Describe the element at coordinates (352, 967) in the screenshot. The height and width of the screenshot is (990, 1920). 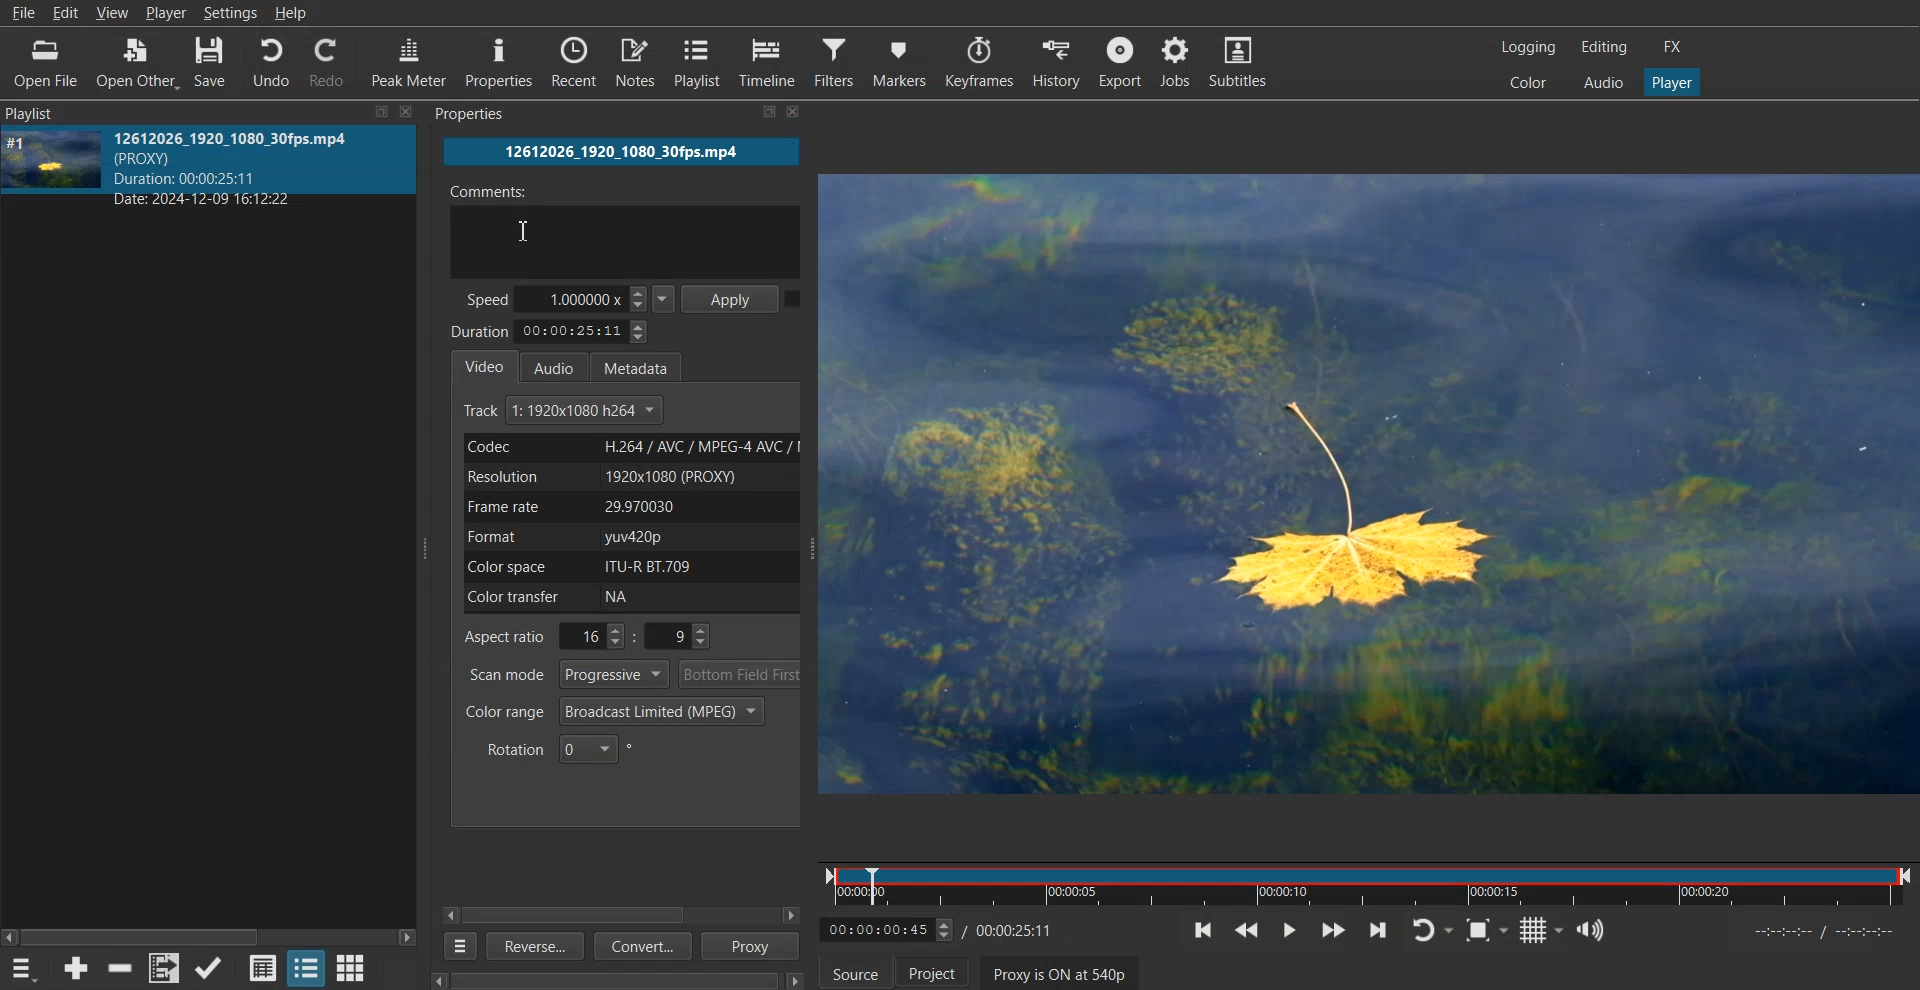
I see `View as Icon` at that location.